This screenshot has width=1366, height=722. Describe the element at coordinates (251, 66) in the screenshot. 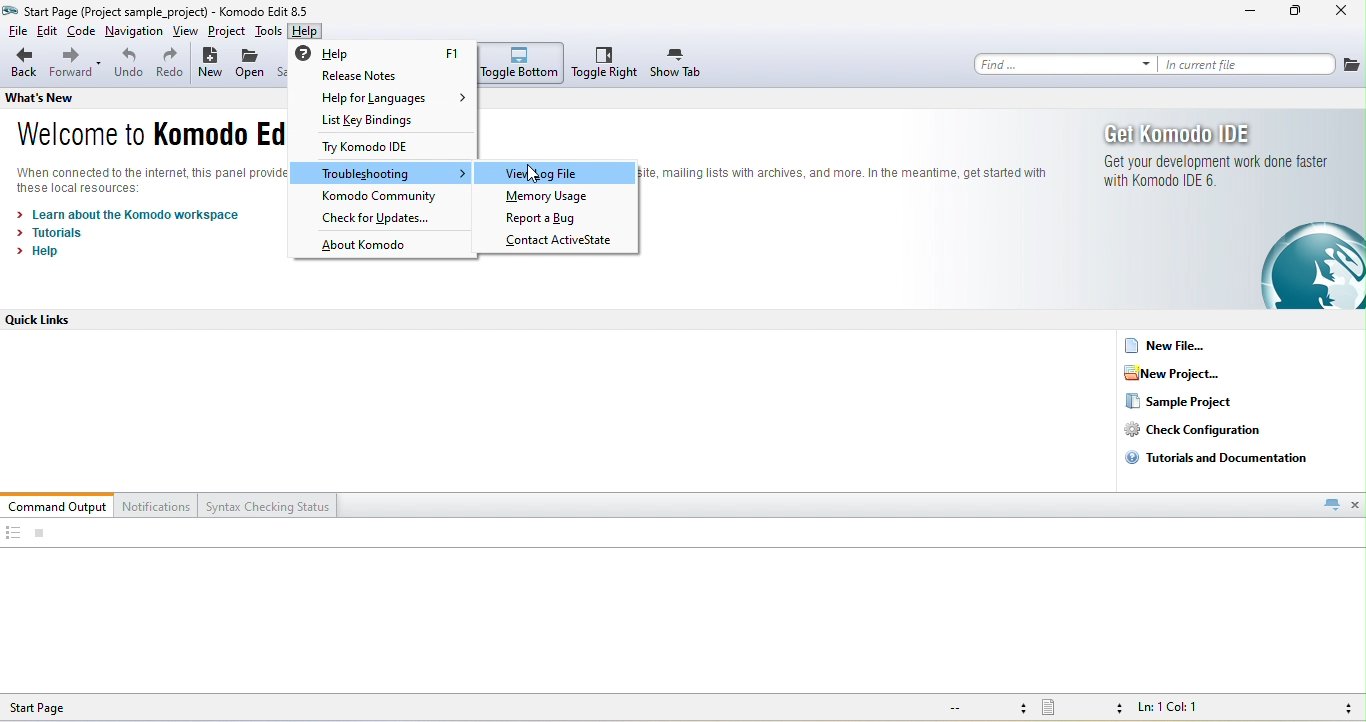

I see `open` at that location.